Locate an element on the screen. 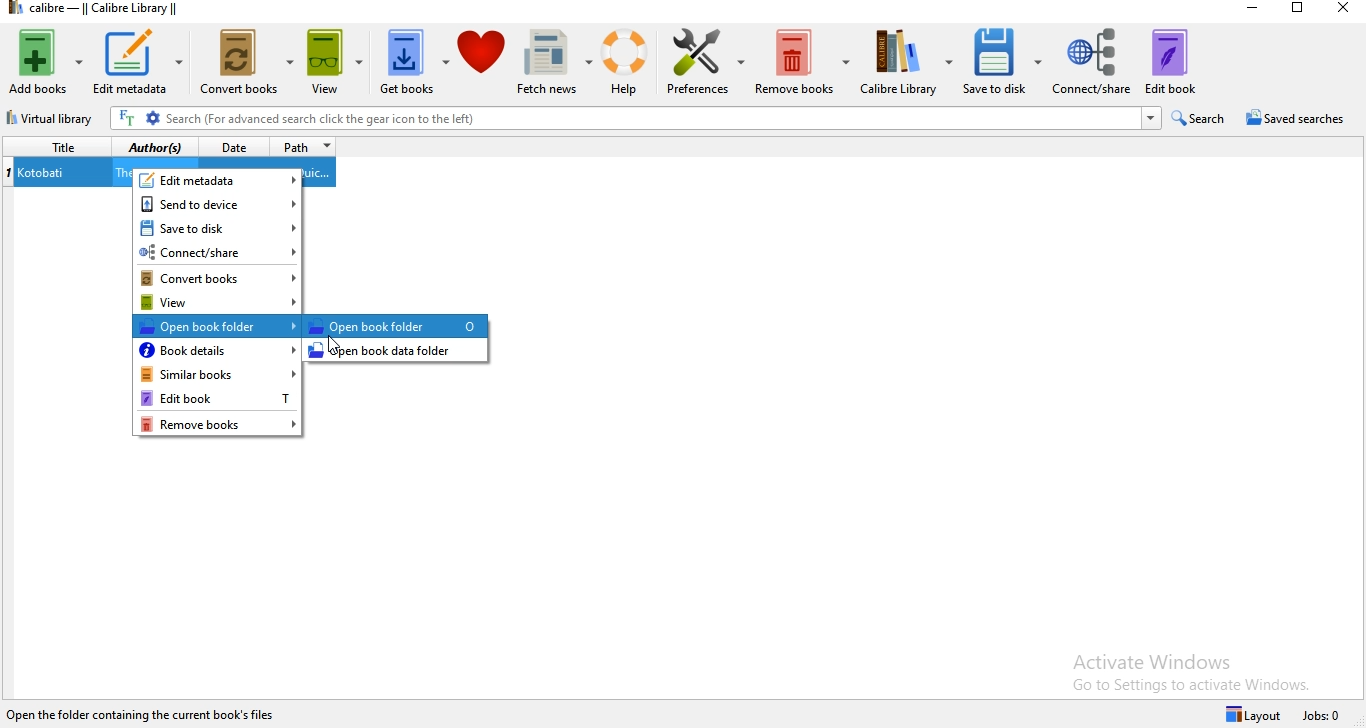 Image resolution: width=1366 pixels, height=728 pixels. book details is located at coordinates (218, 349).